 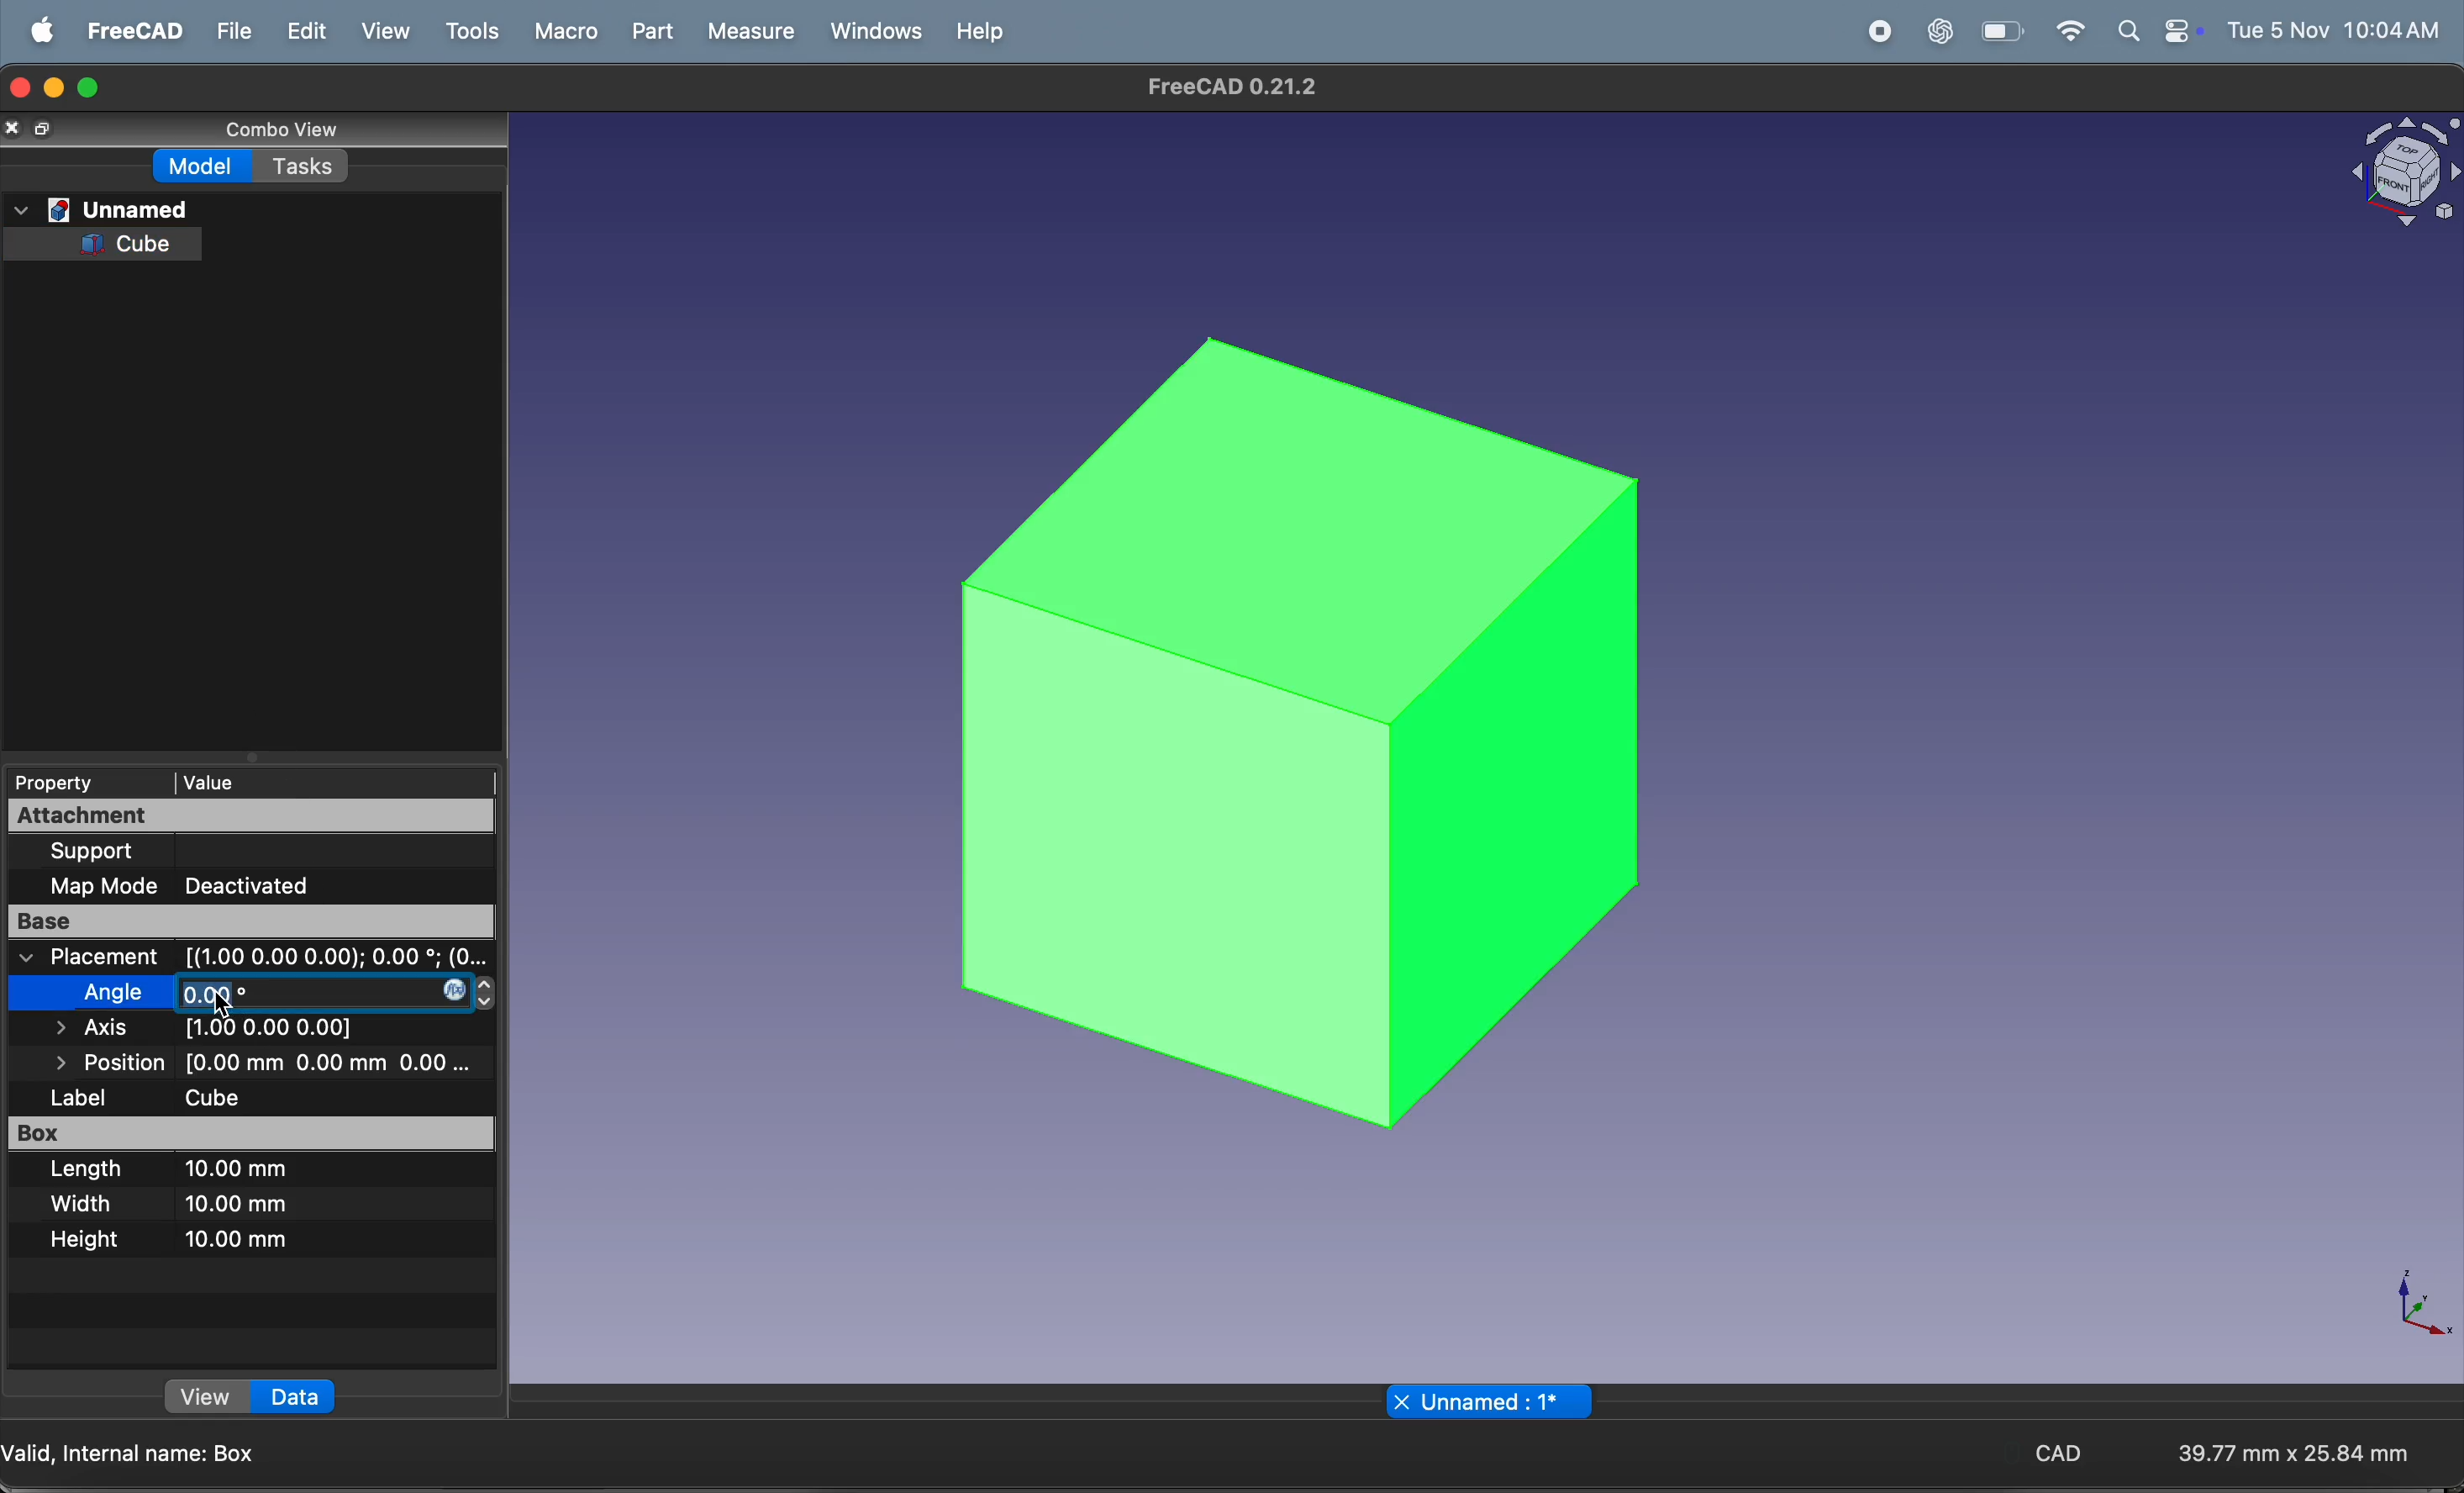 I want to click on 3d cube, so click(x=1263, y=725).